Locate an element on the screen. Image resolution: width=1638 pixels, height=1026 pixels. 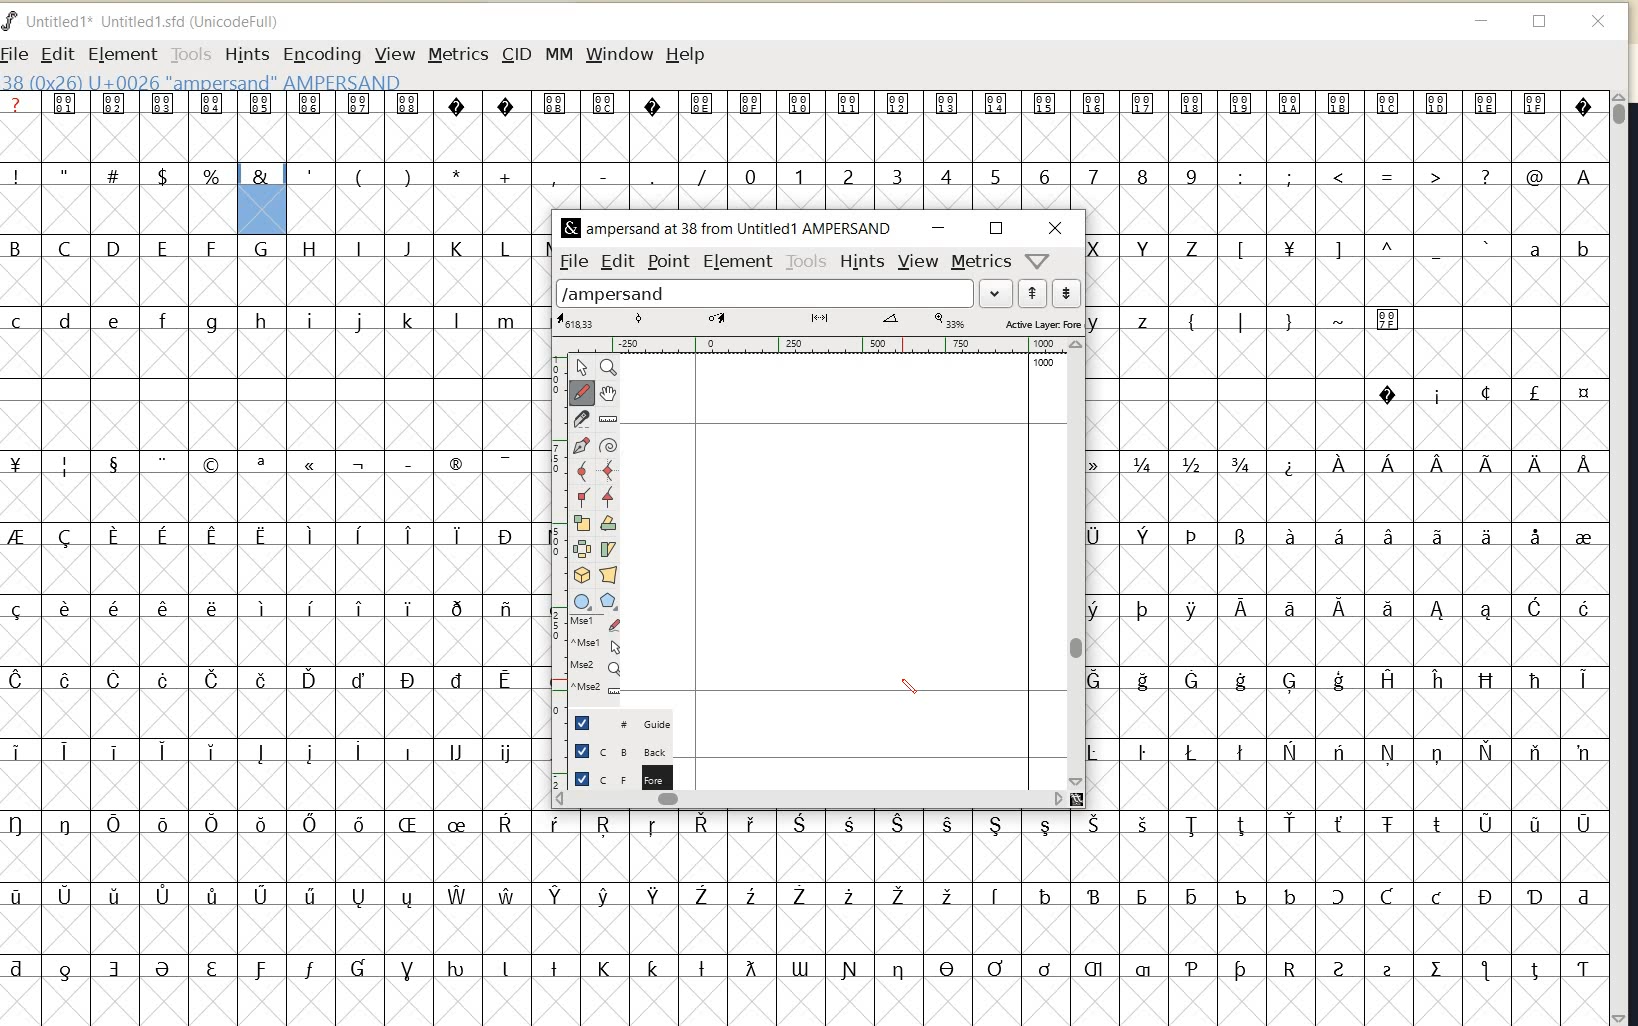
HELP is located at coordinates (686, 56).